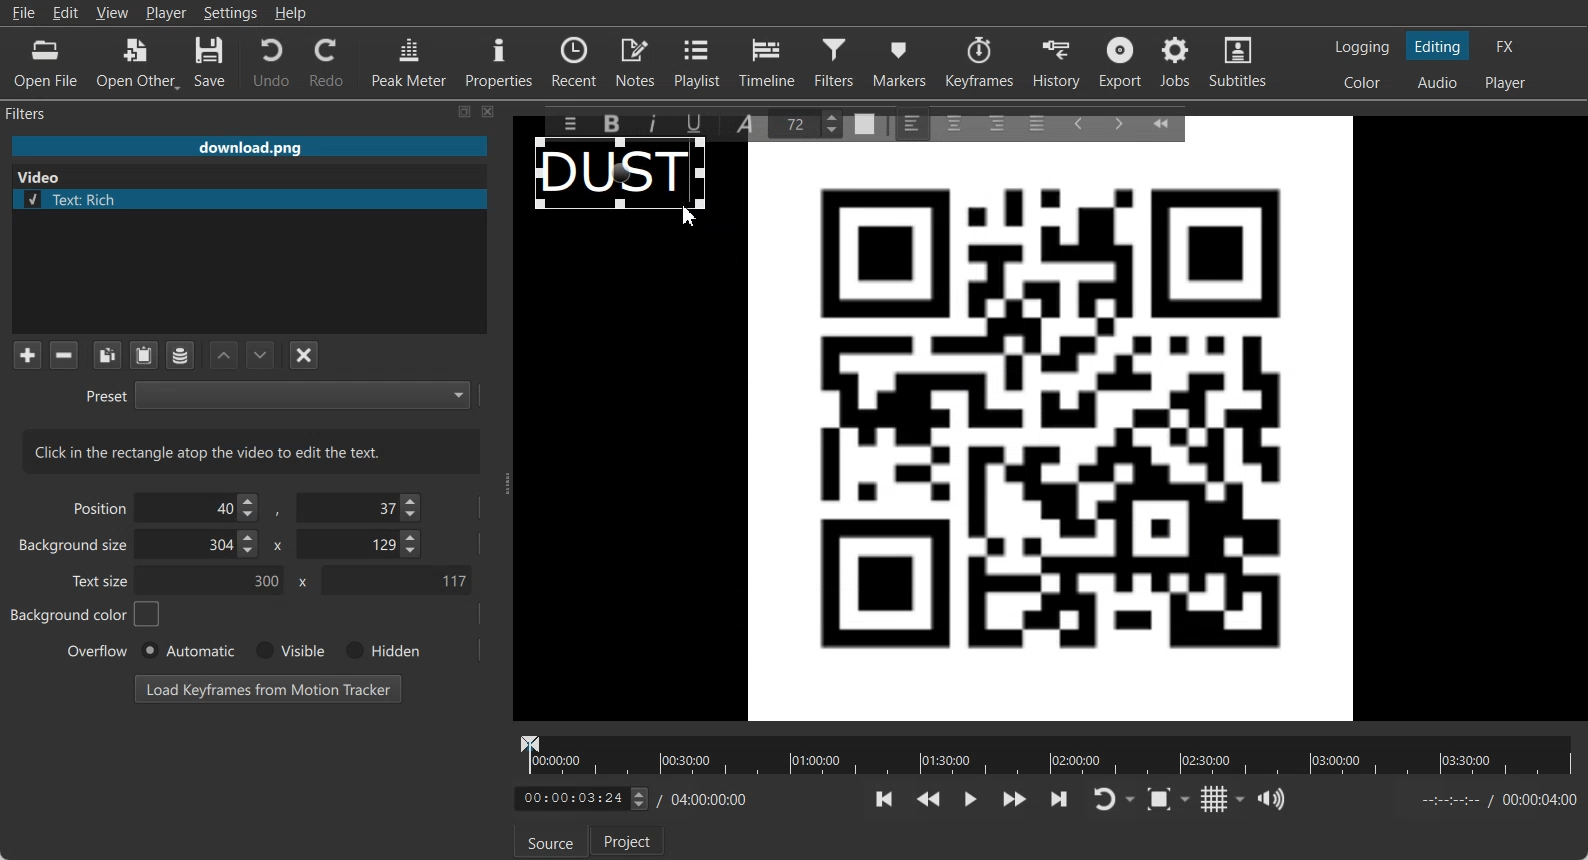 The width and height of the screenshot is (1588, 860). I want to click on Source, so click(547, 842).